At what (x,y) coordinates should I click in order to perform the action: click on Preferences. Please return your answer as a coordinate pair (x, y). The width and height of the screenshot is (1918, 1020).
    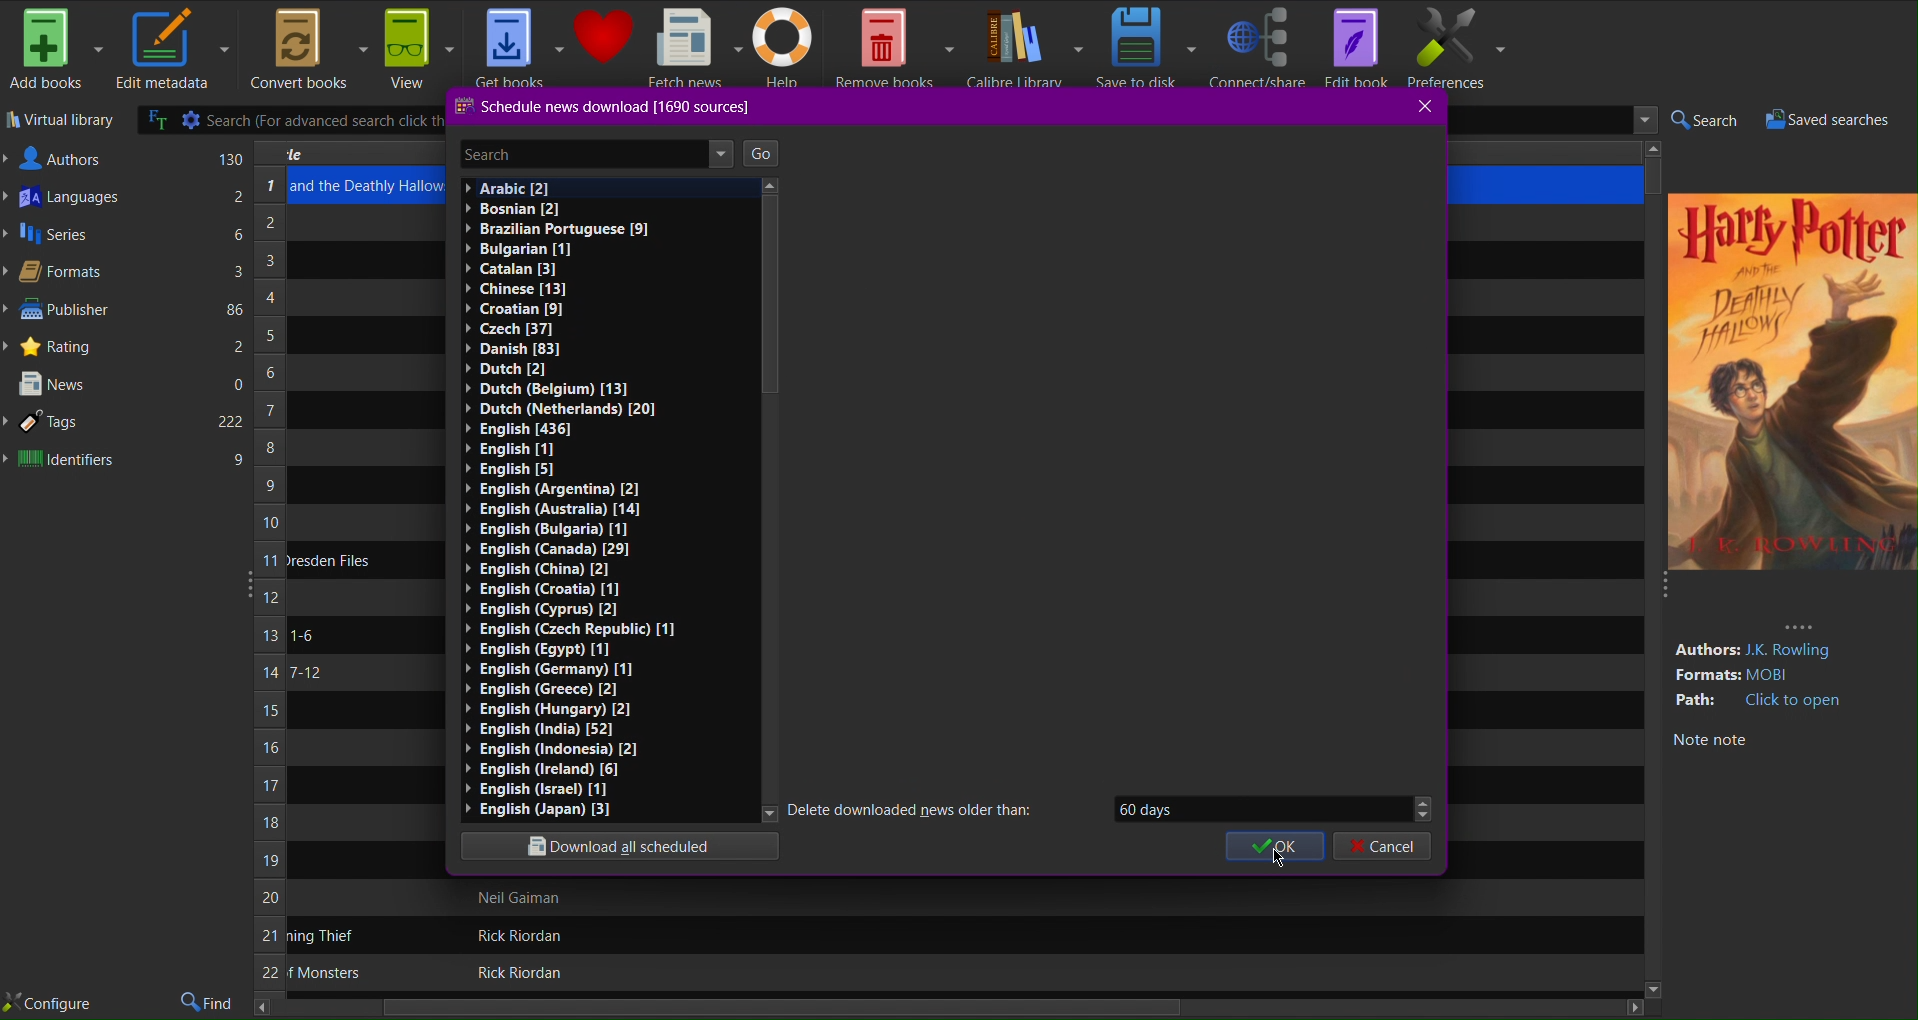
    Looking at the image, I should click on (1457, 48).